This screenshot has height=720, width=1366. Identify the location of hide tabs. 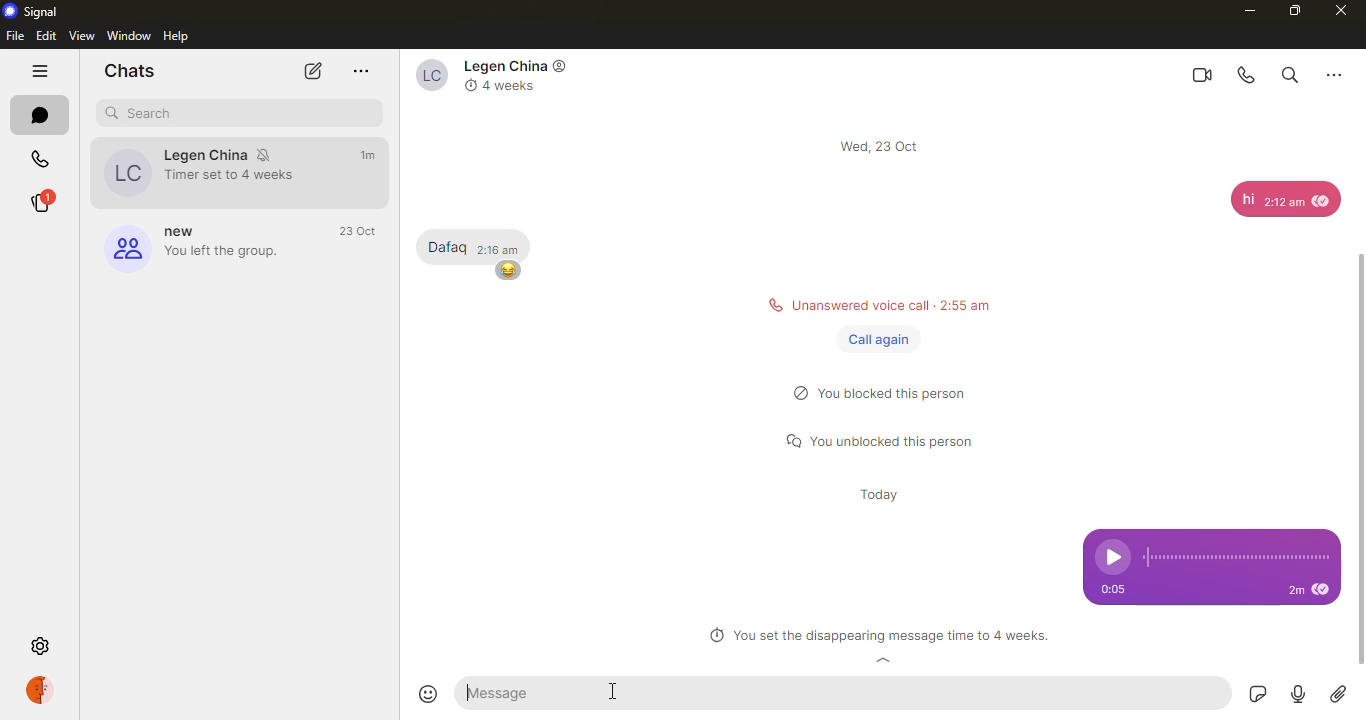
(40, 73).